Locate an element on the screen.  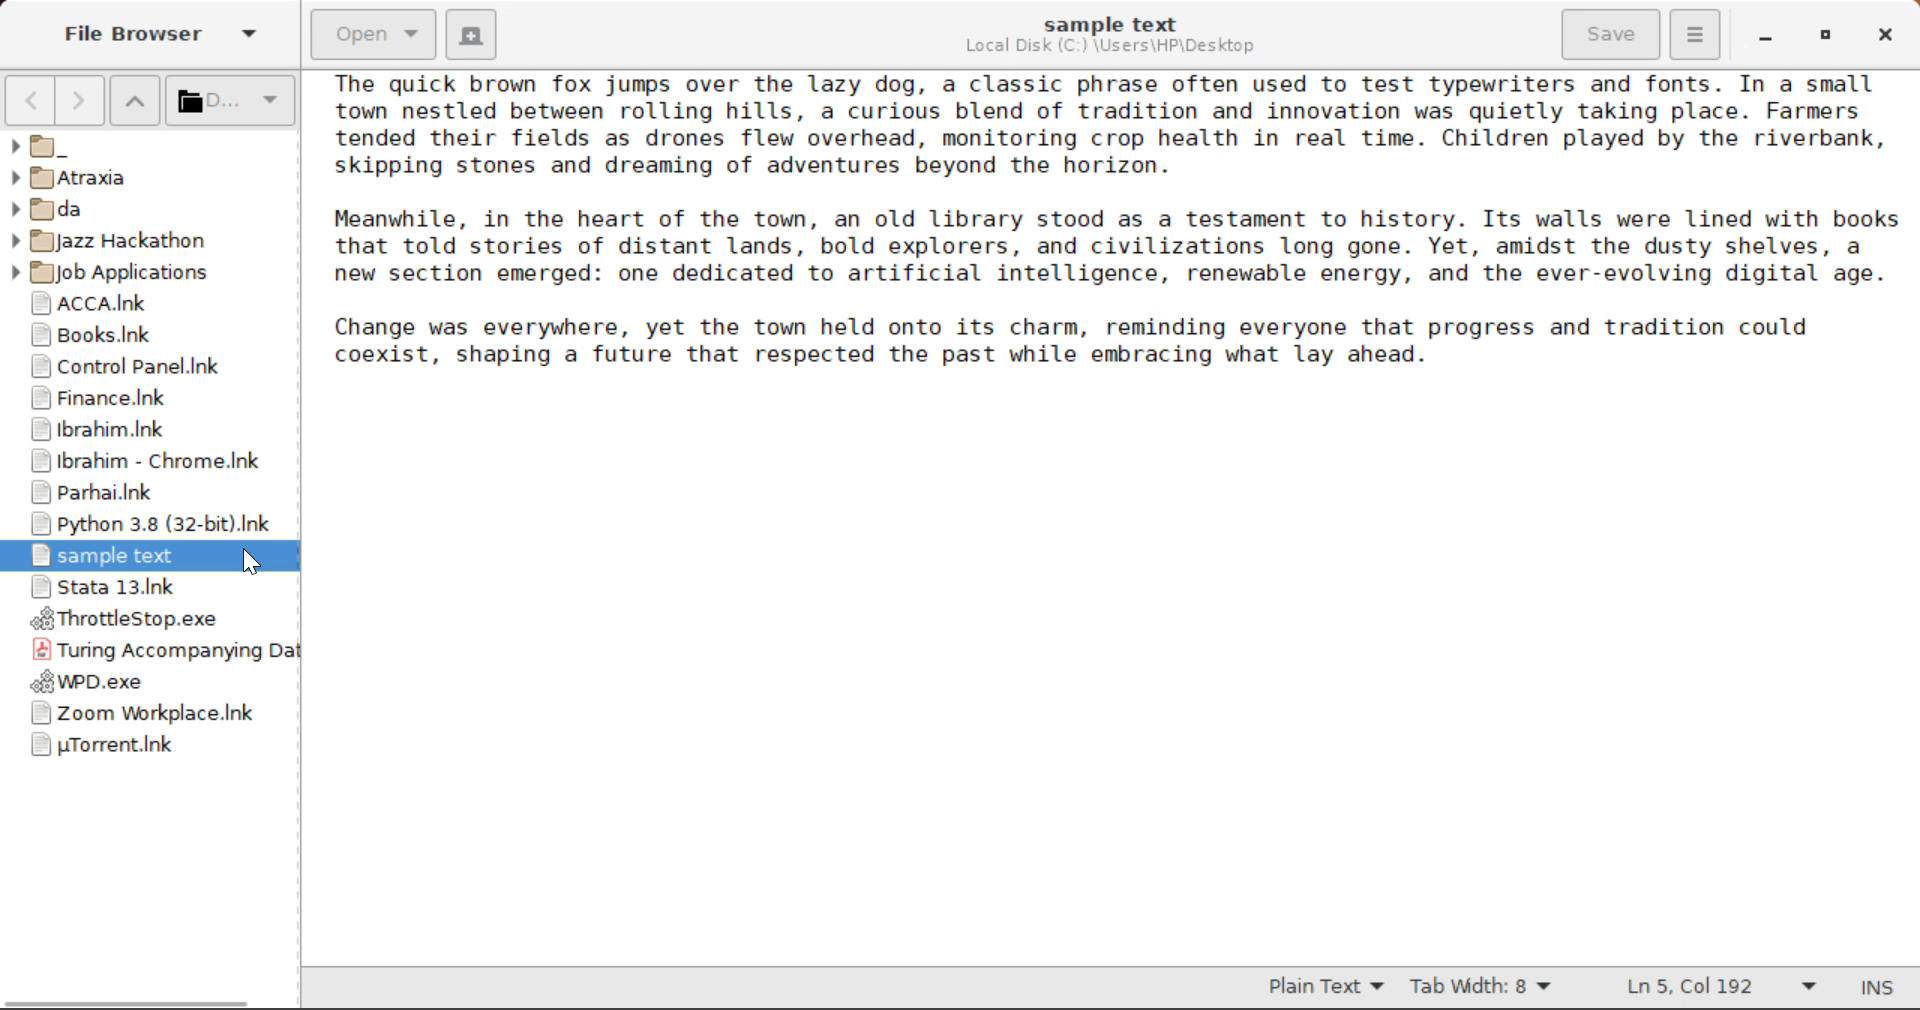
Job Applications Folder is located at coordinates (136, 276).